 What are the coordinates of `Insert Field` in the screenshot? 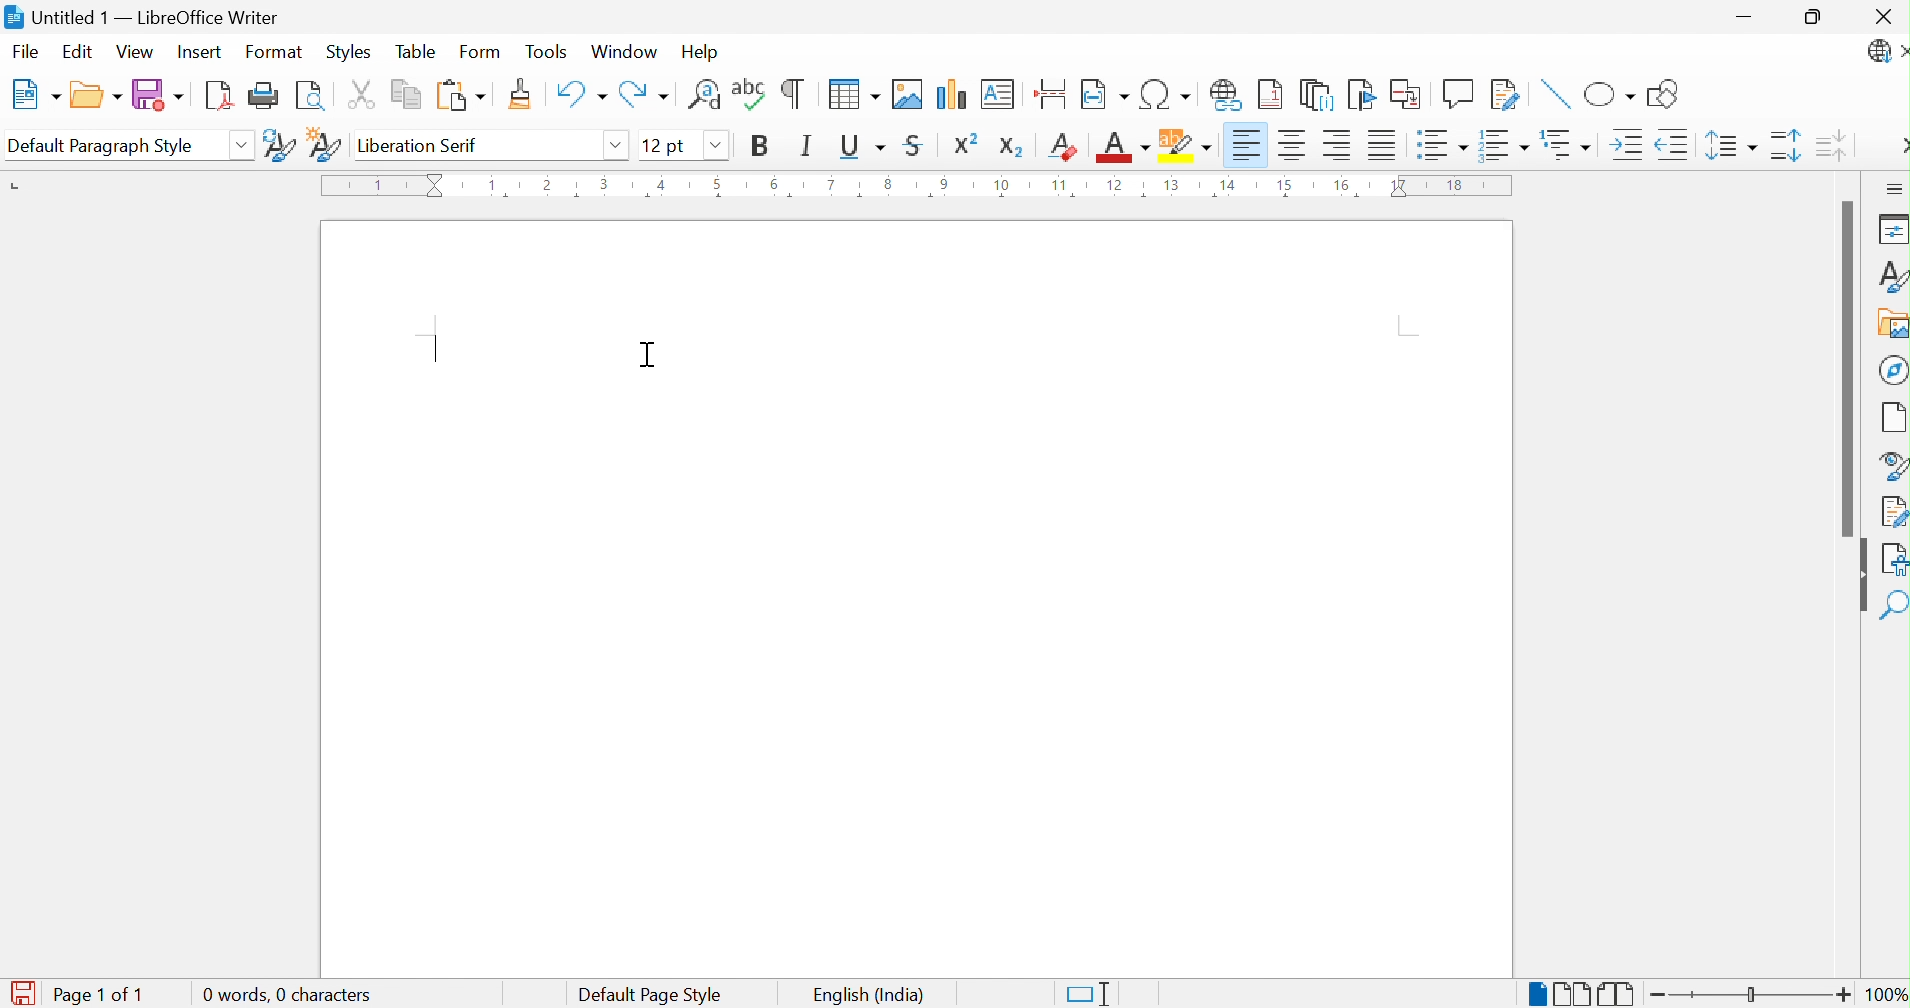 It's located at (1103, 94).